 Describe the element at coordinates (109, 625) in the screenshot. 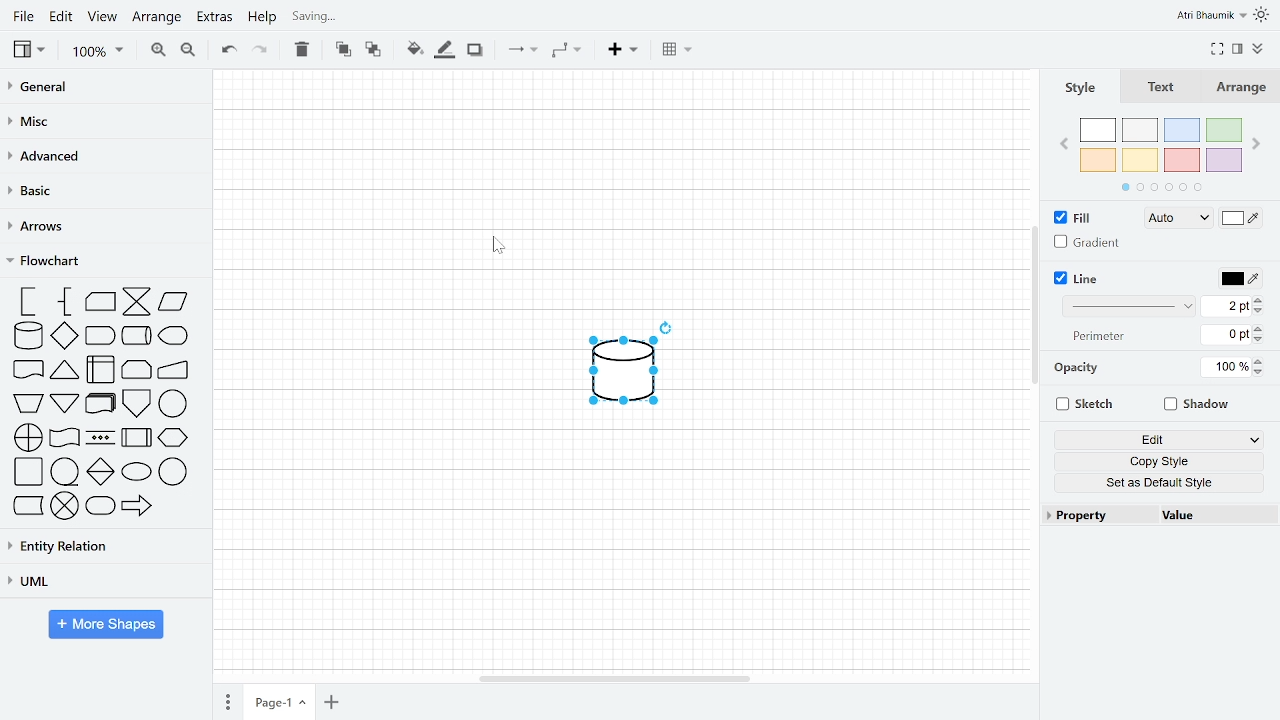

I see `More shapes` at that location.